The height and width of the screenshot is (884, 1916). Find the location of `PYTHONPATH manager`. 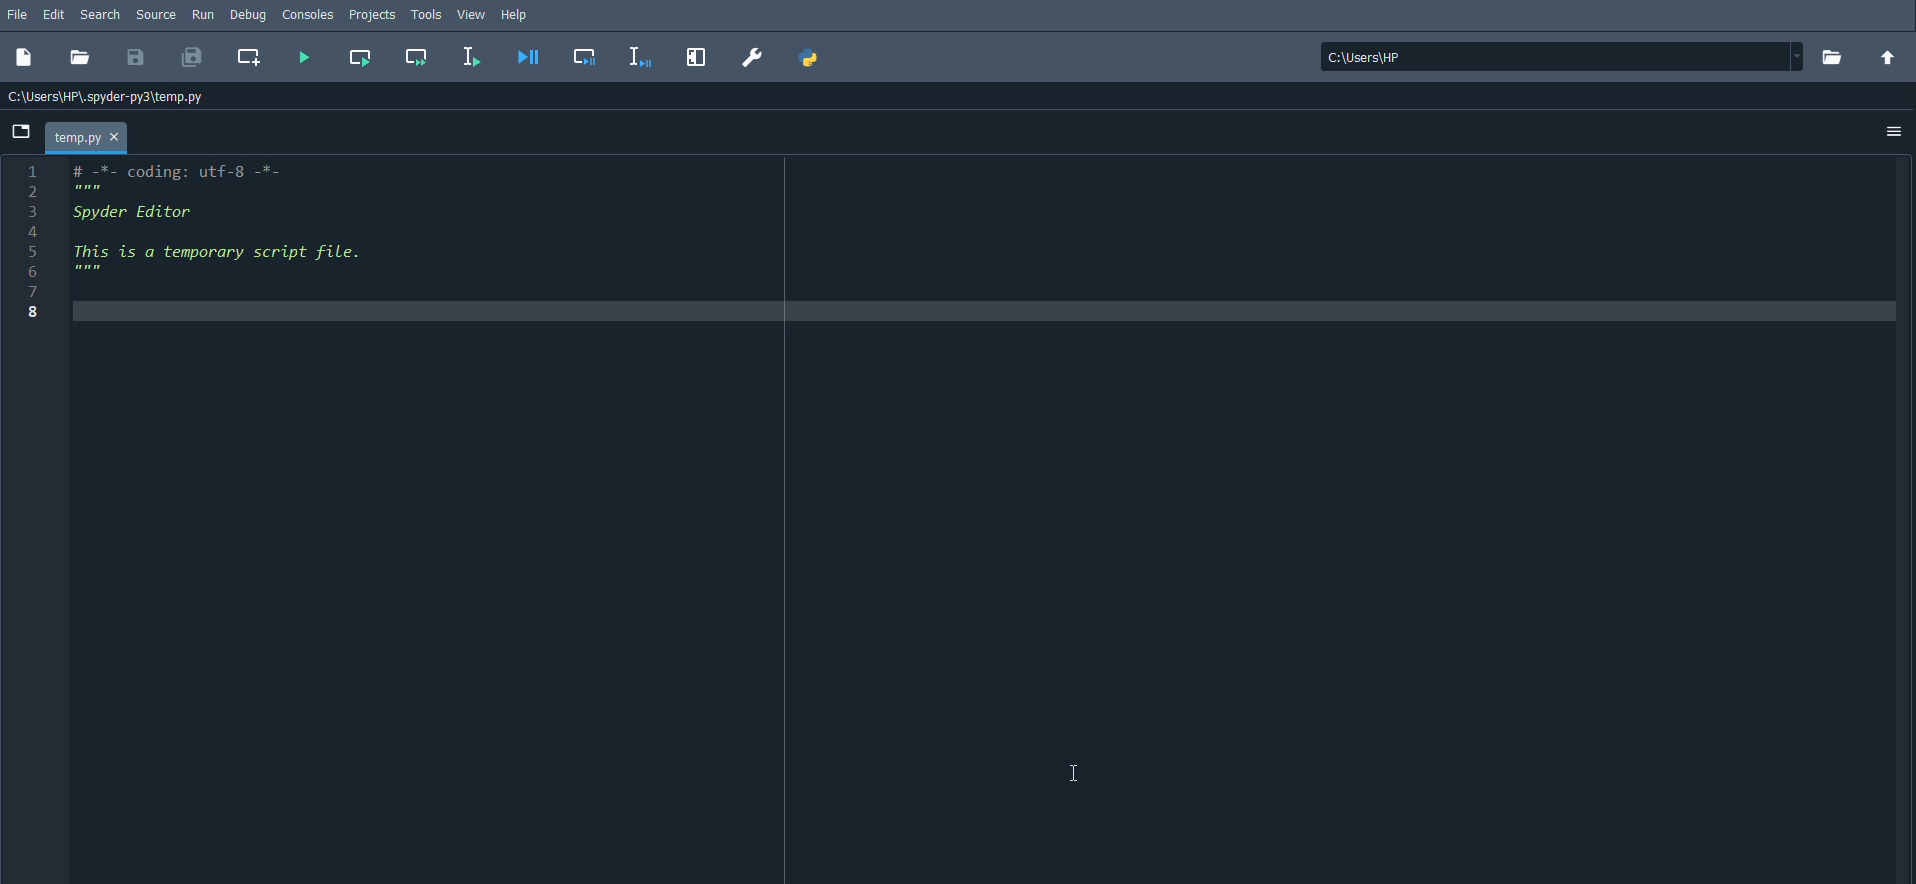

PYTHONPATH manager is located at coordinates (814, 58).